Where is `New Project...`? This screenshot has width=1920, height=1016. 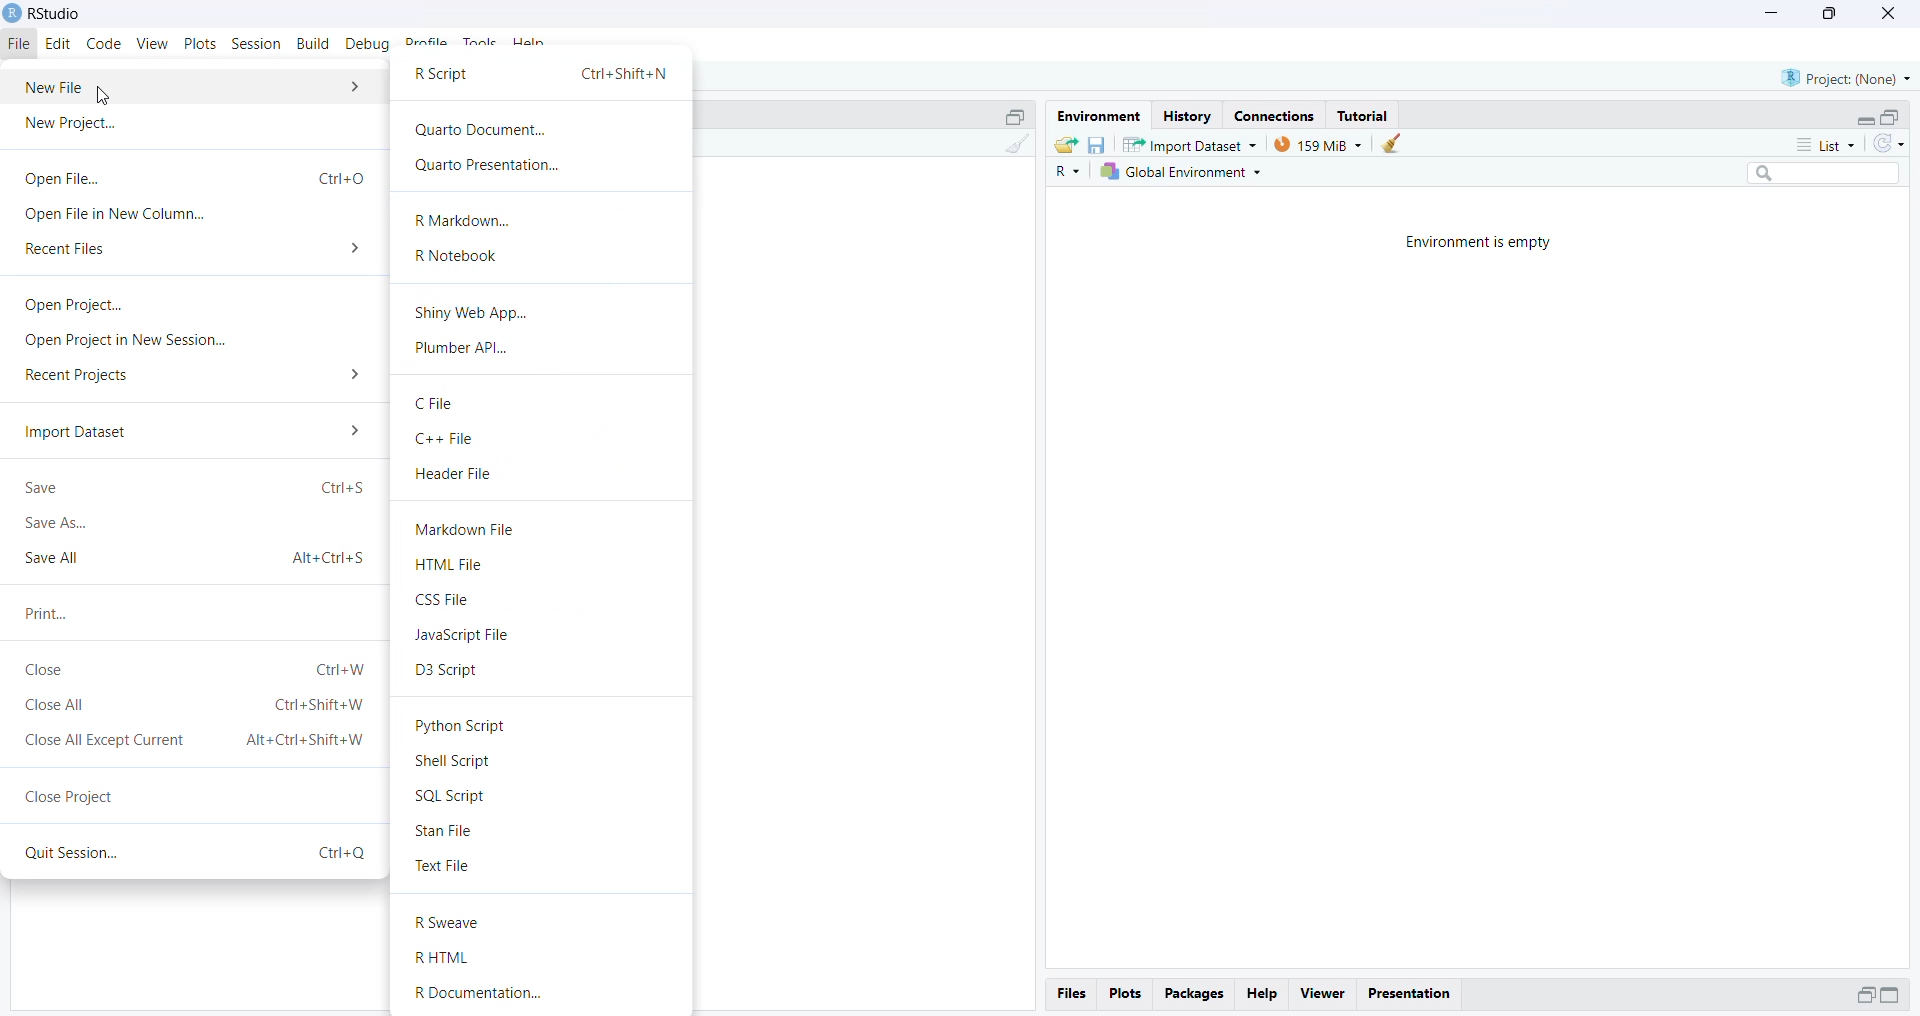
New Project... is located at coordinates (73, 125).